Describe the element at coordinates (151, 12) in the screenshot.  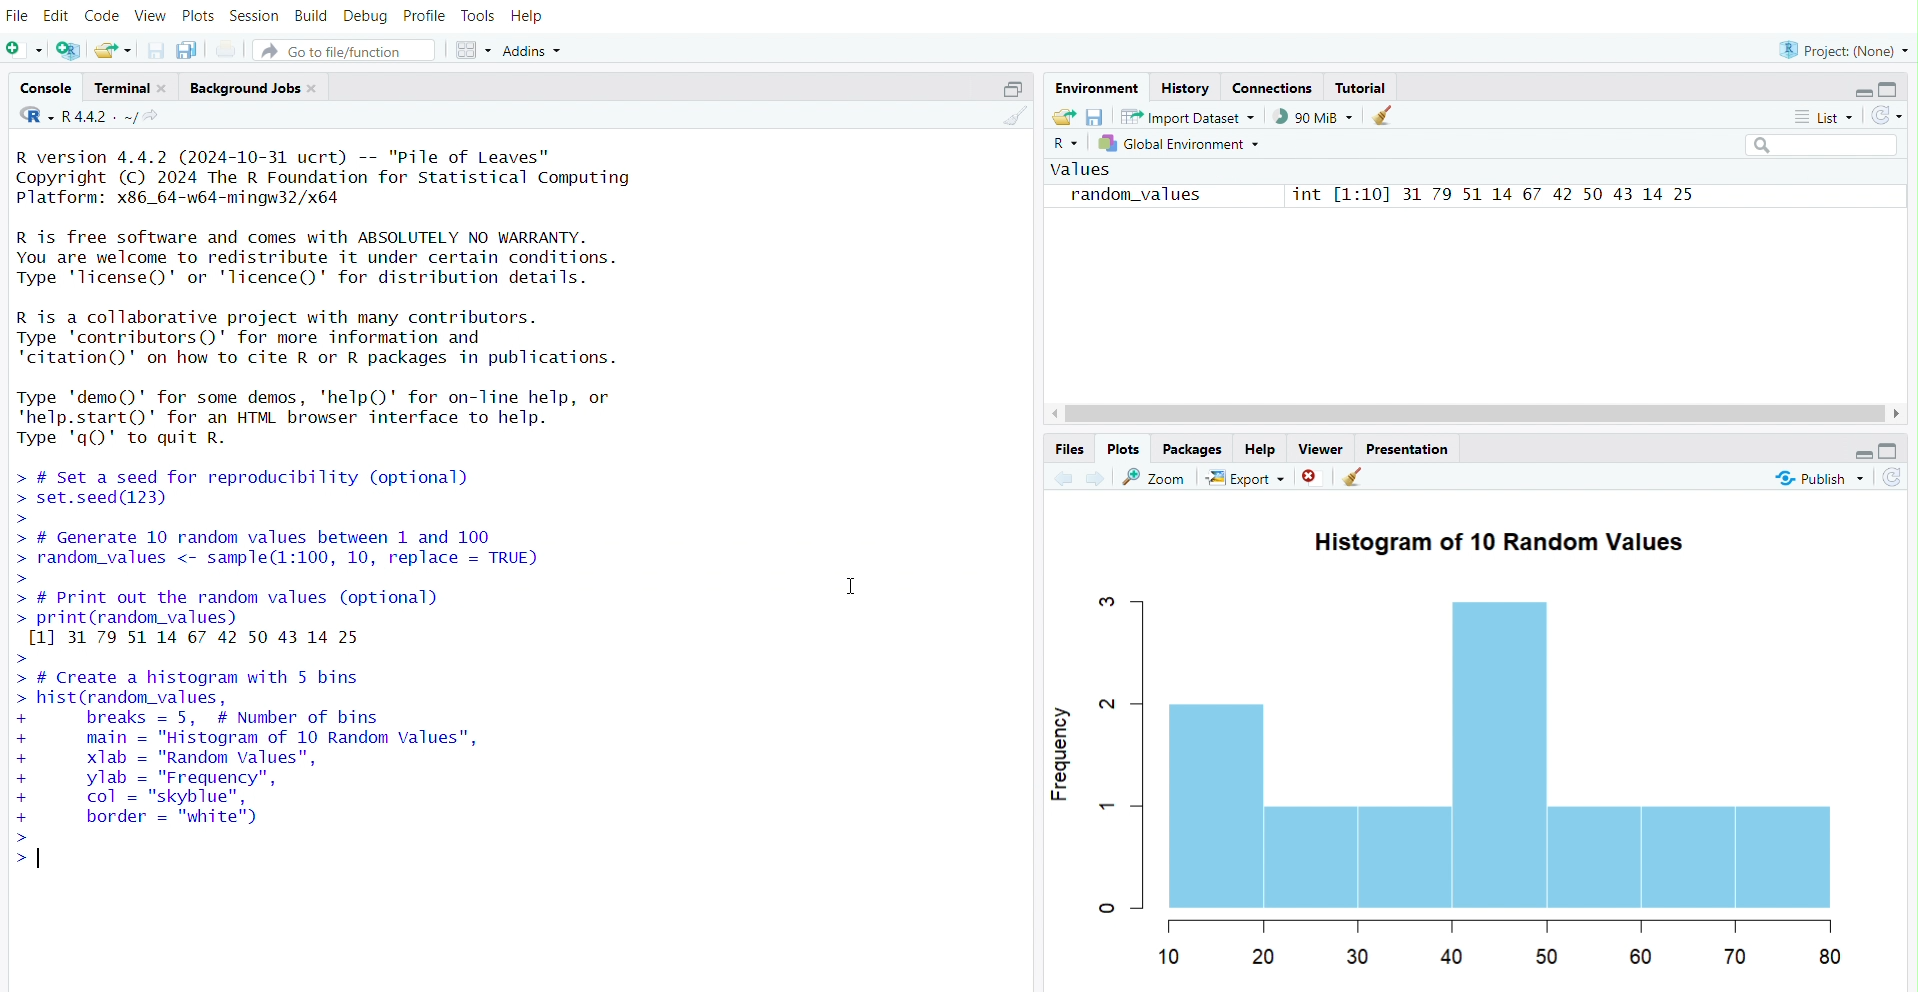
I see `view` at that location.